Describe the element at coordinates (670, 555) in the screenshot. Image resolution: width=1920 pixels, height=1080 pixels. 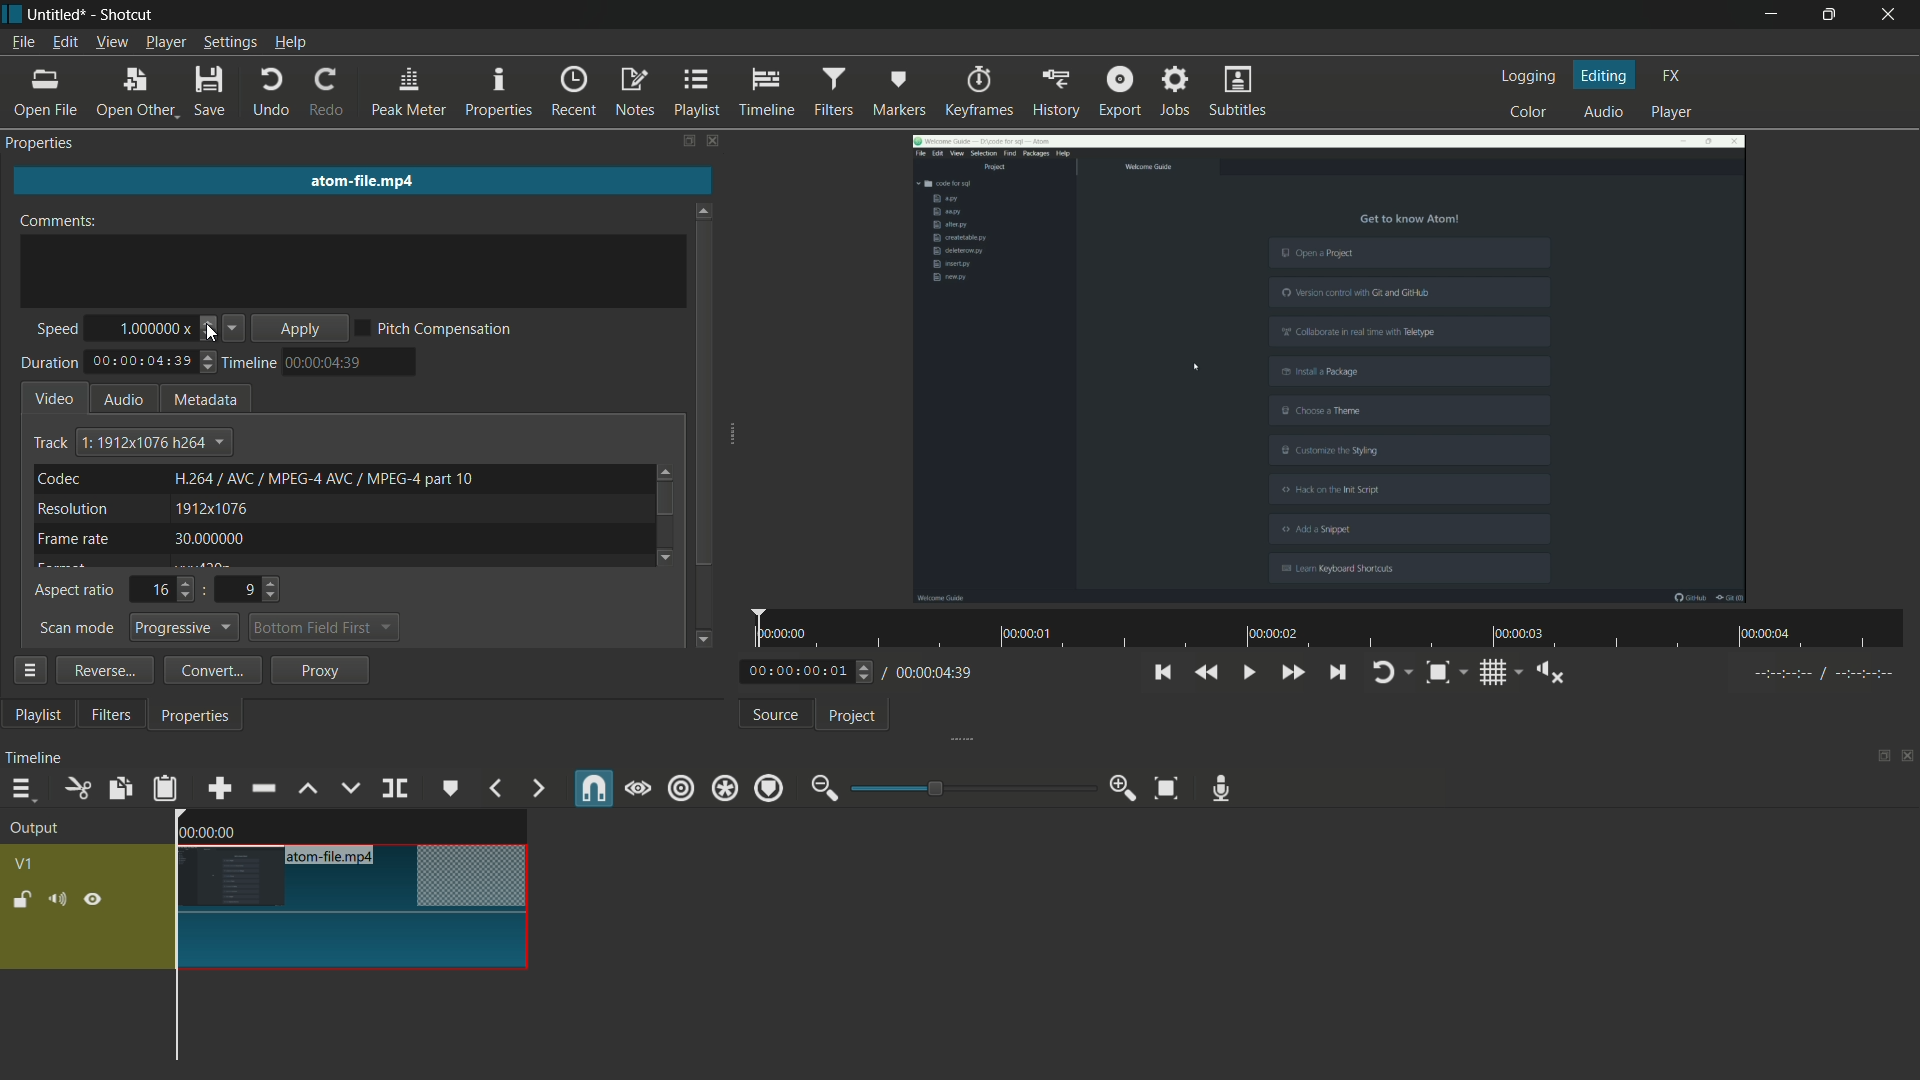
I see `go down` at that location.